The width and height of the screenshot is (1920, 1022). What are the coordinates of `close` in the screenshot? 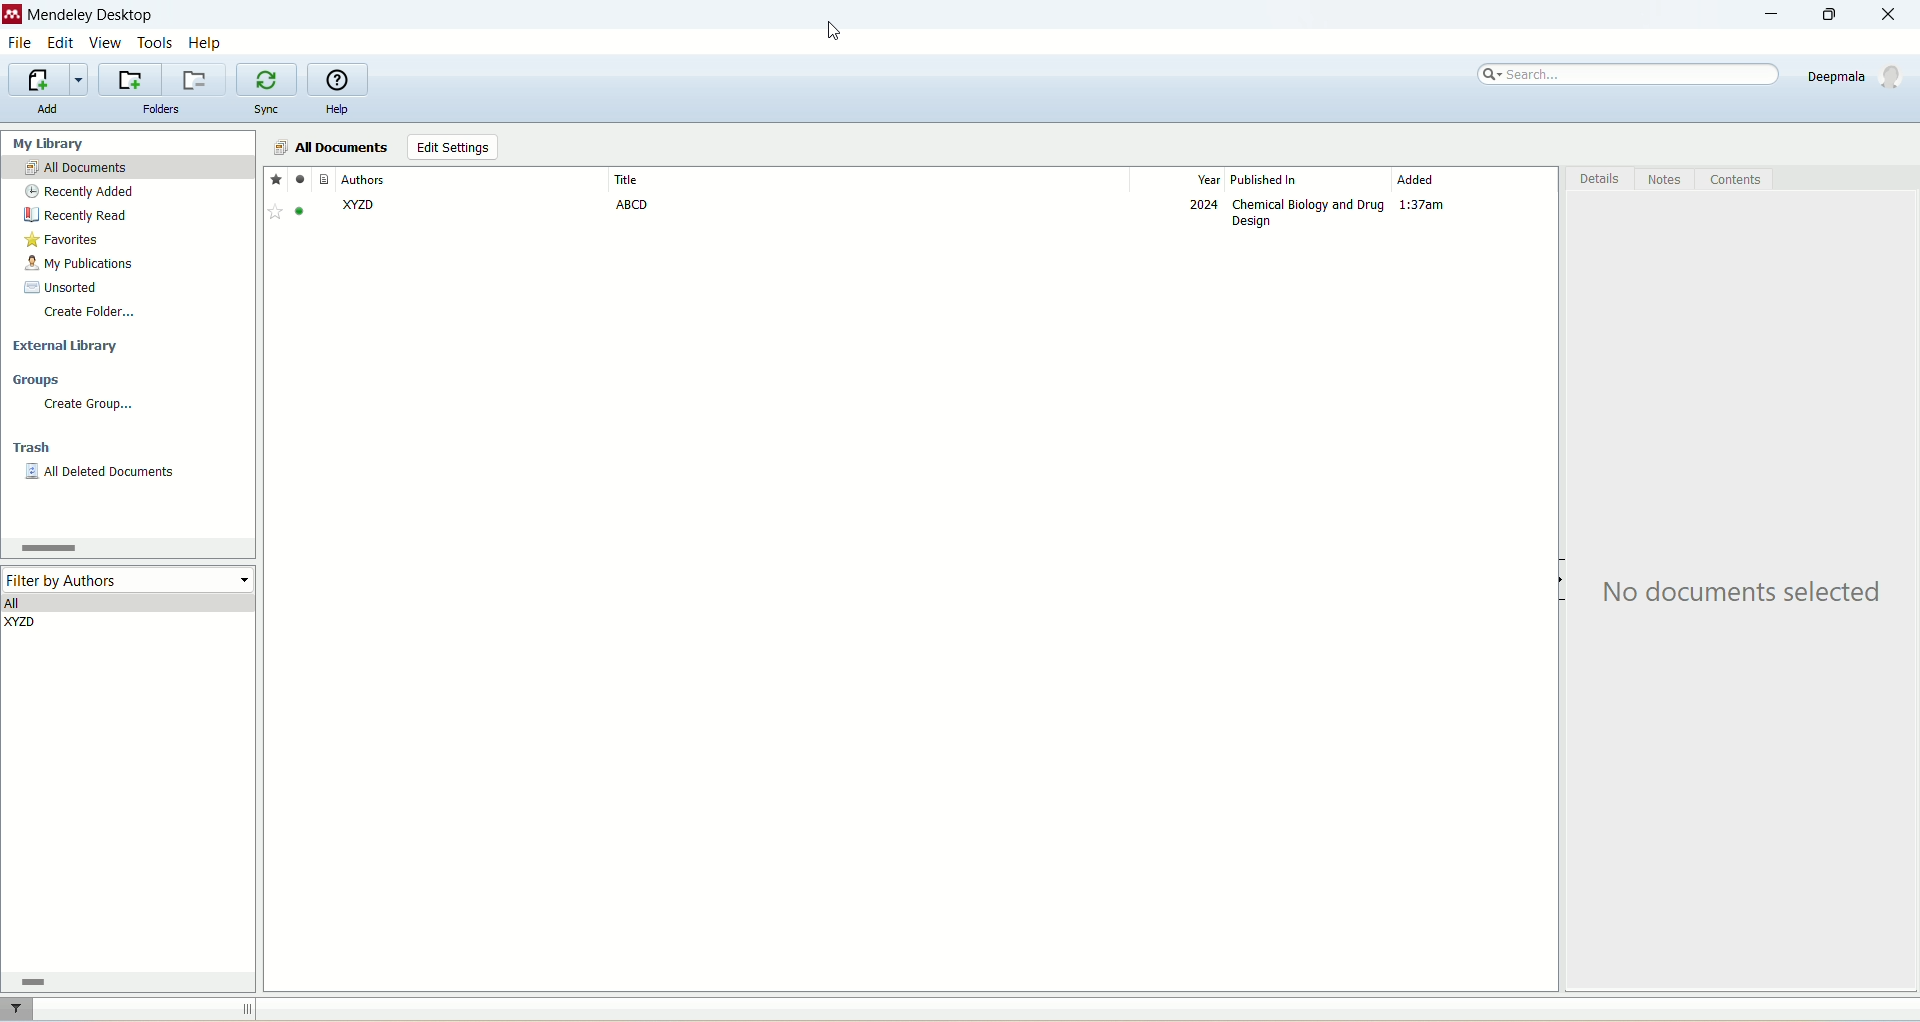 It's located at (1897, 15).